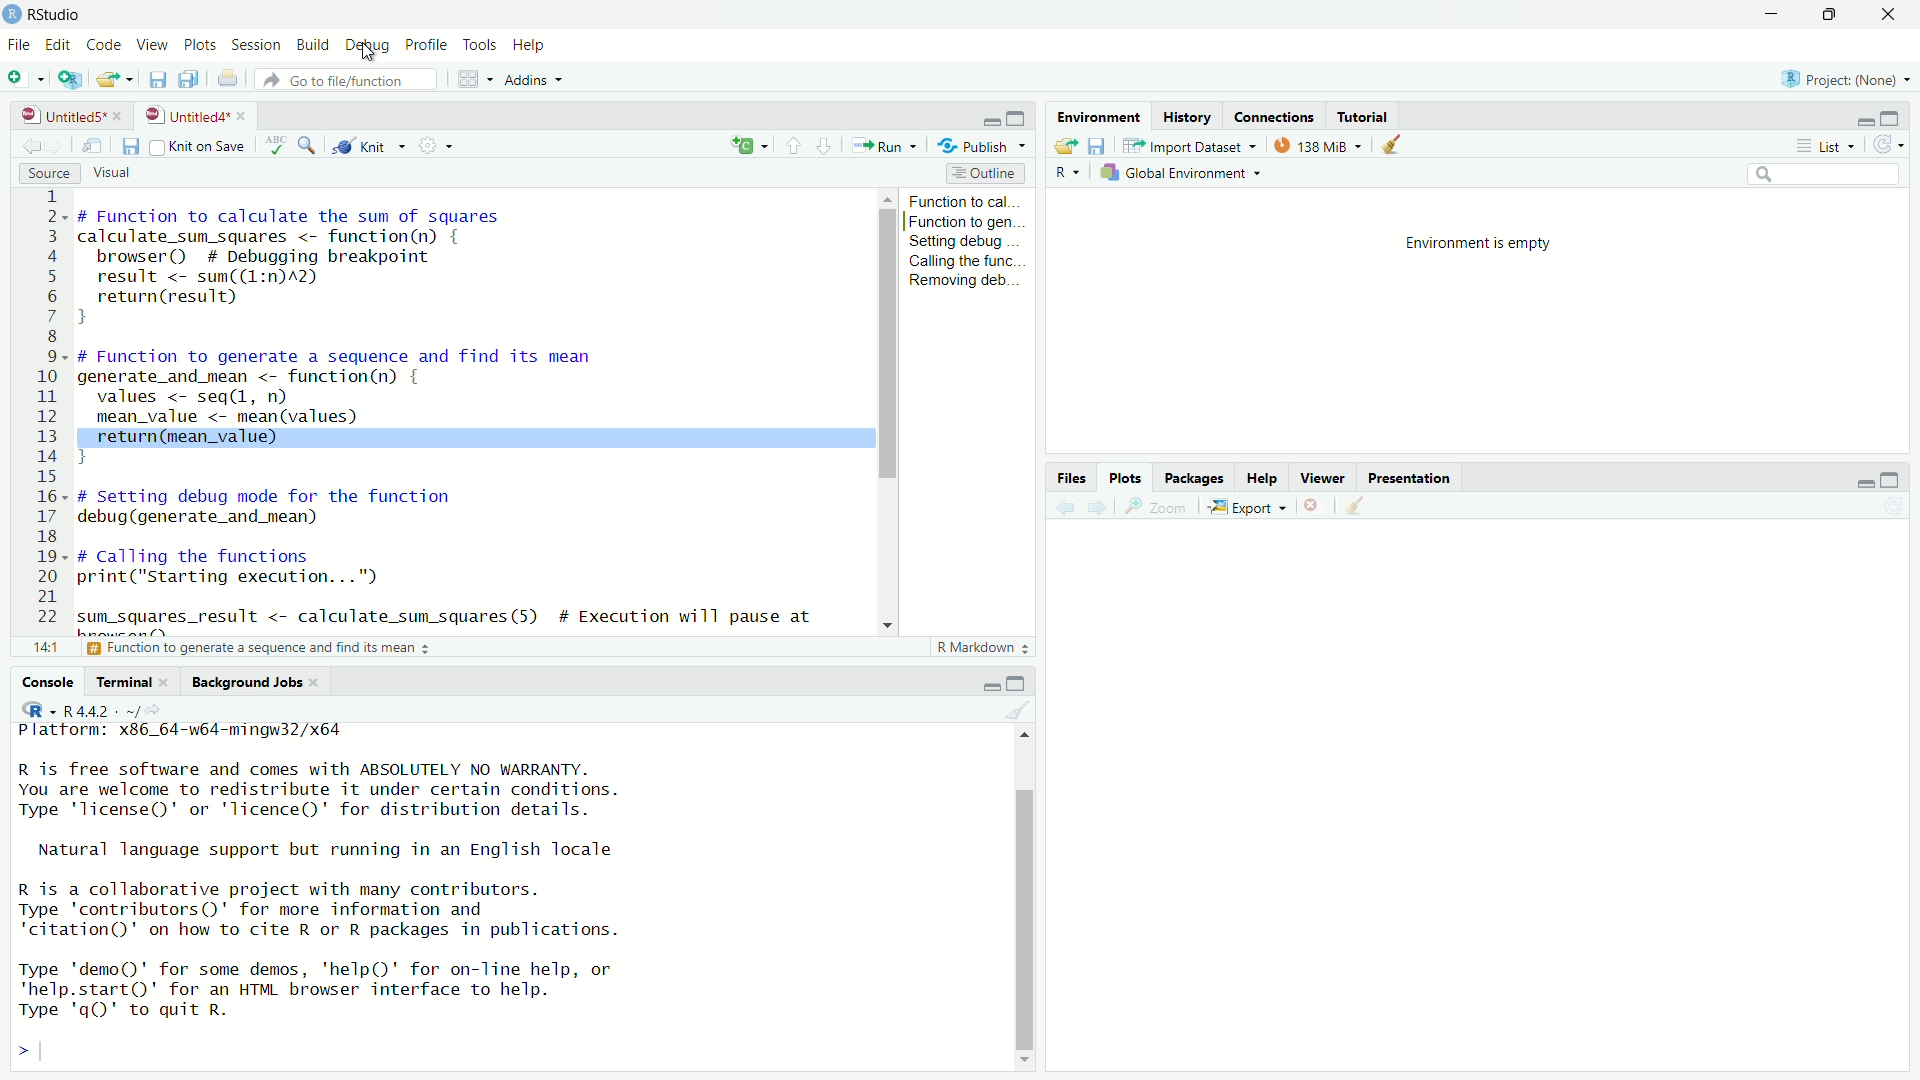  What do you see at coordinates (885, 197) in the screenshot?
I see `move up` at bounding box center [885, 197].